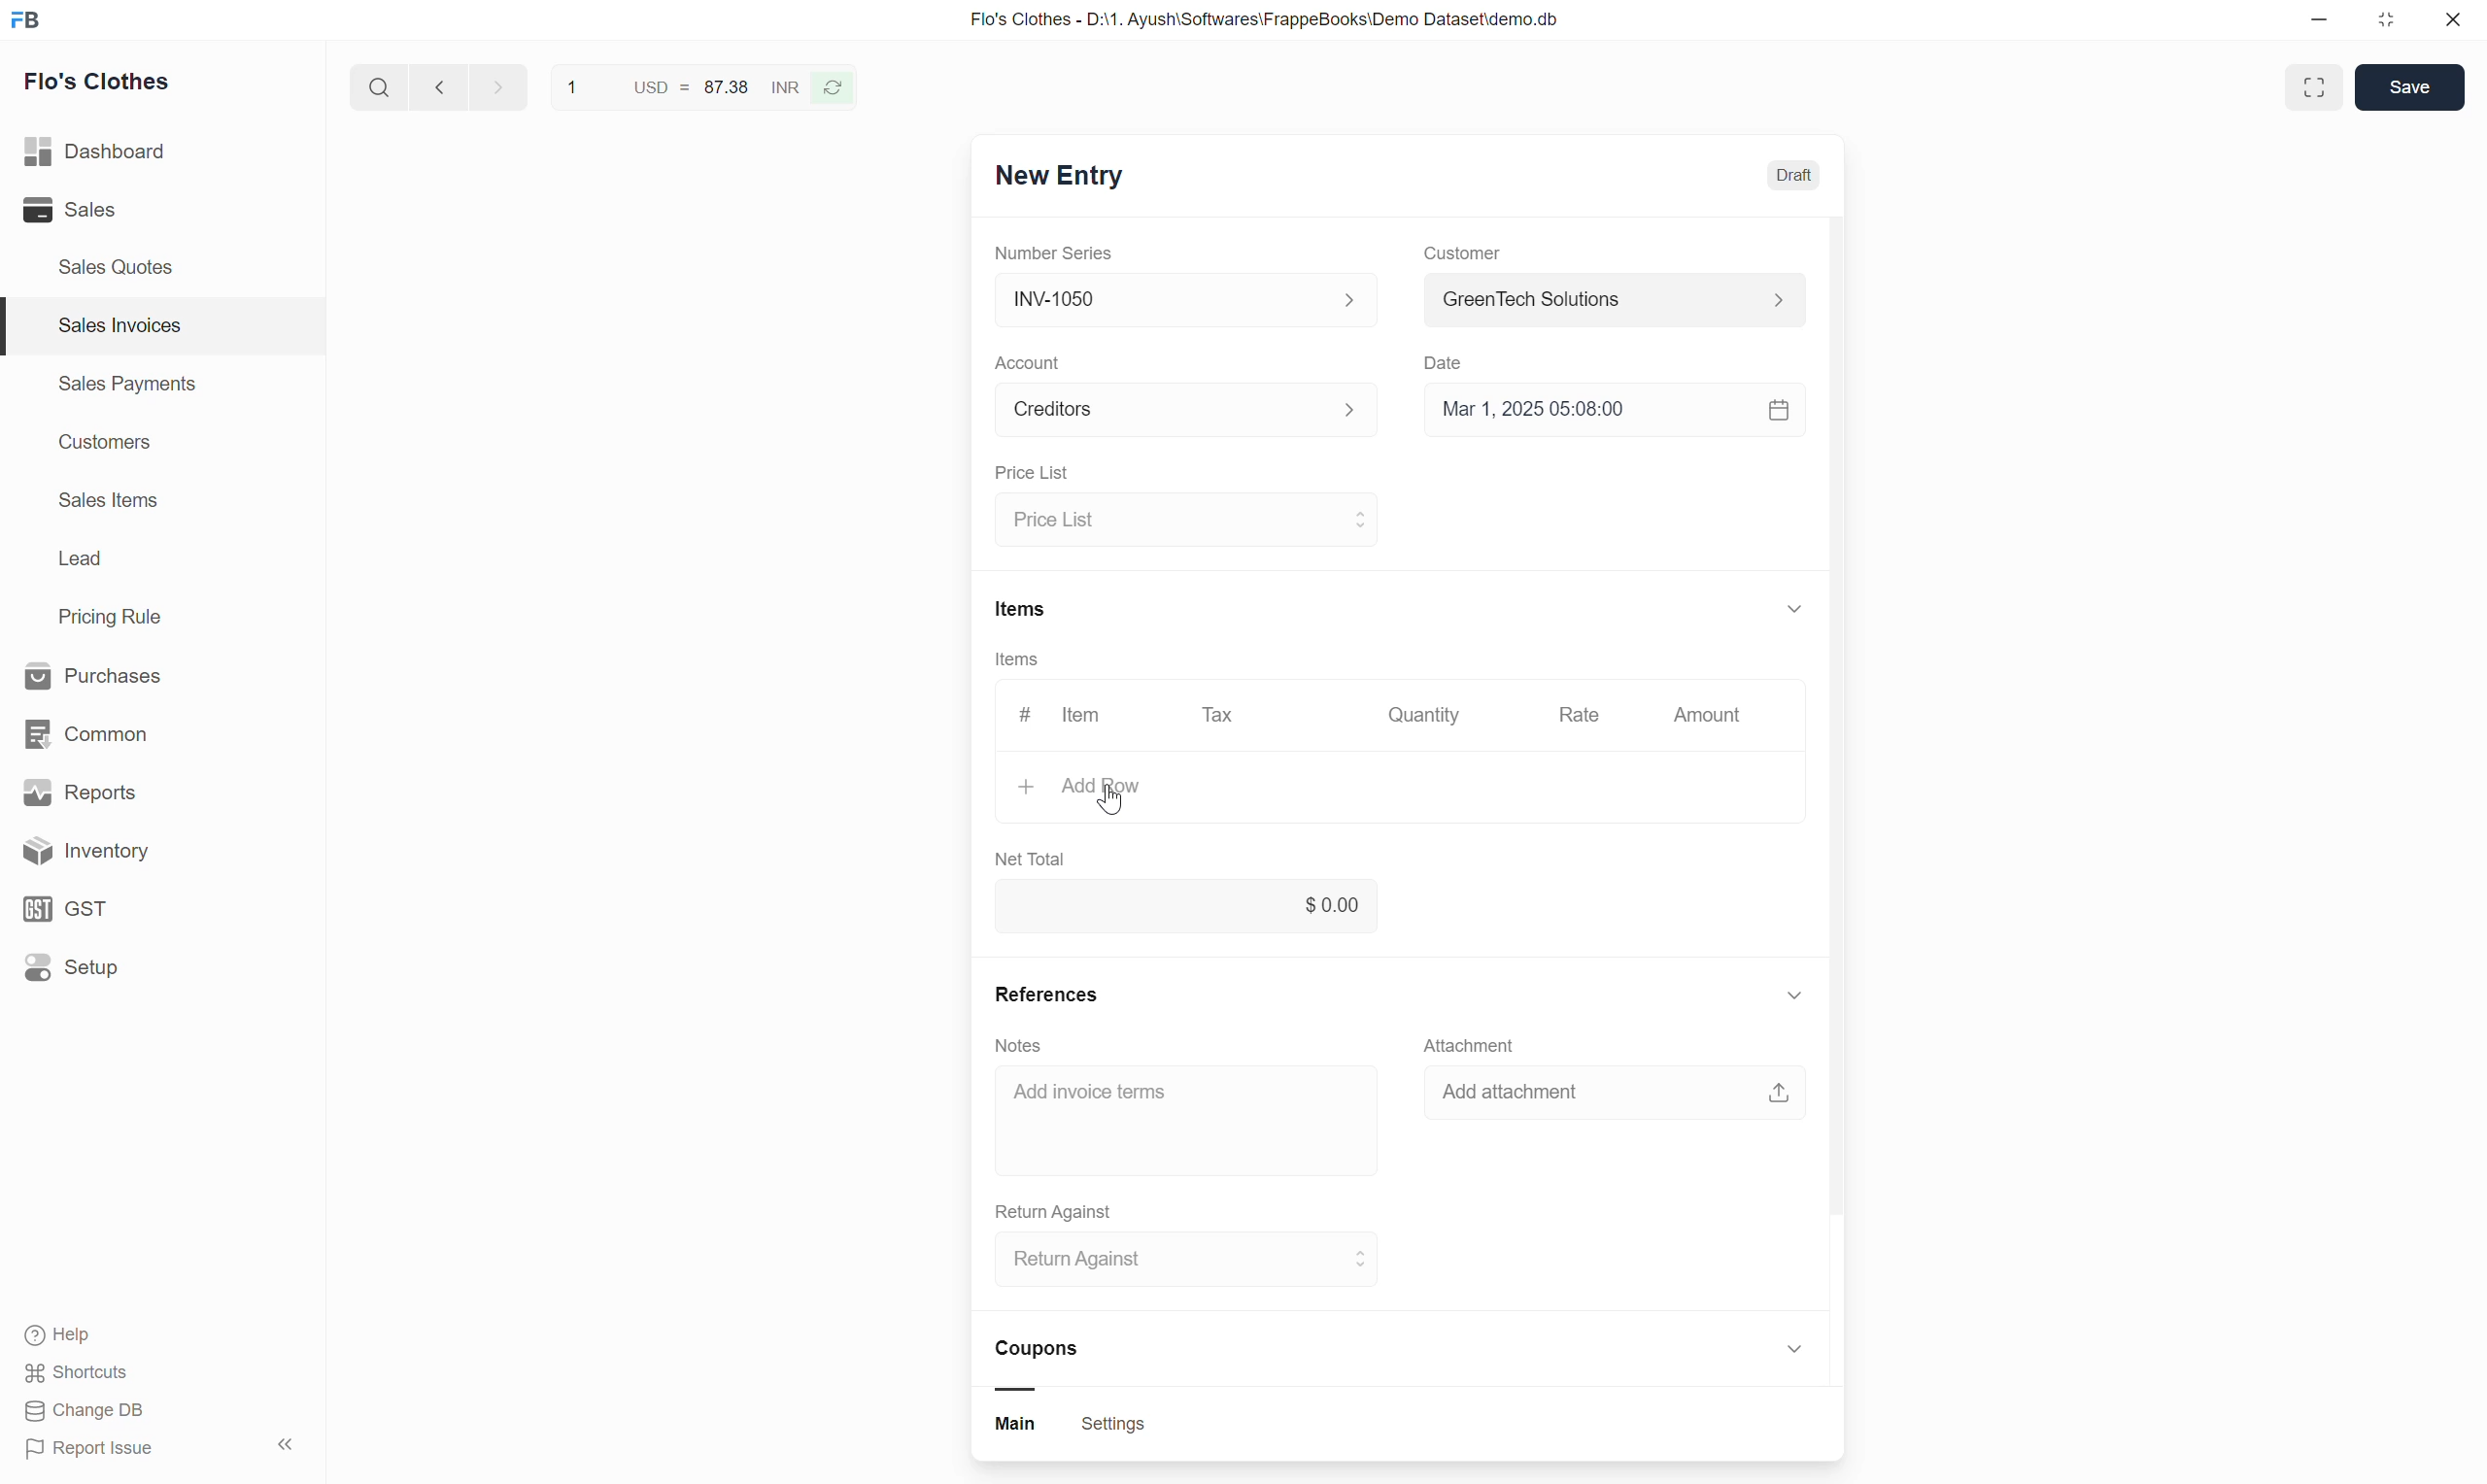  What do you see at coordinates (1048, 989) in the screenshot?
I see `References` at bounding box center [1048, 989].